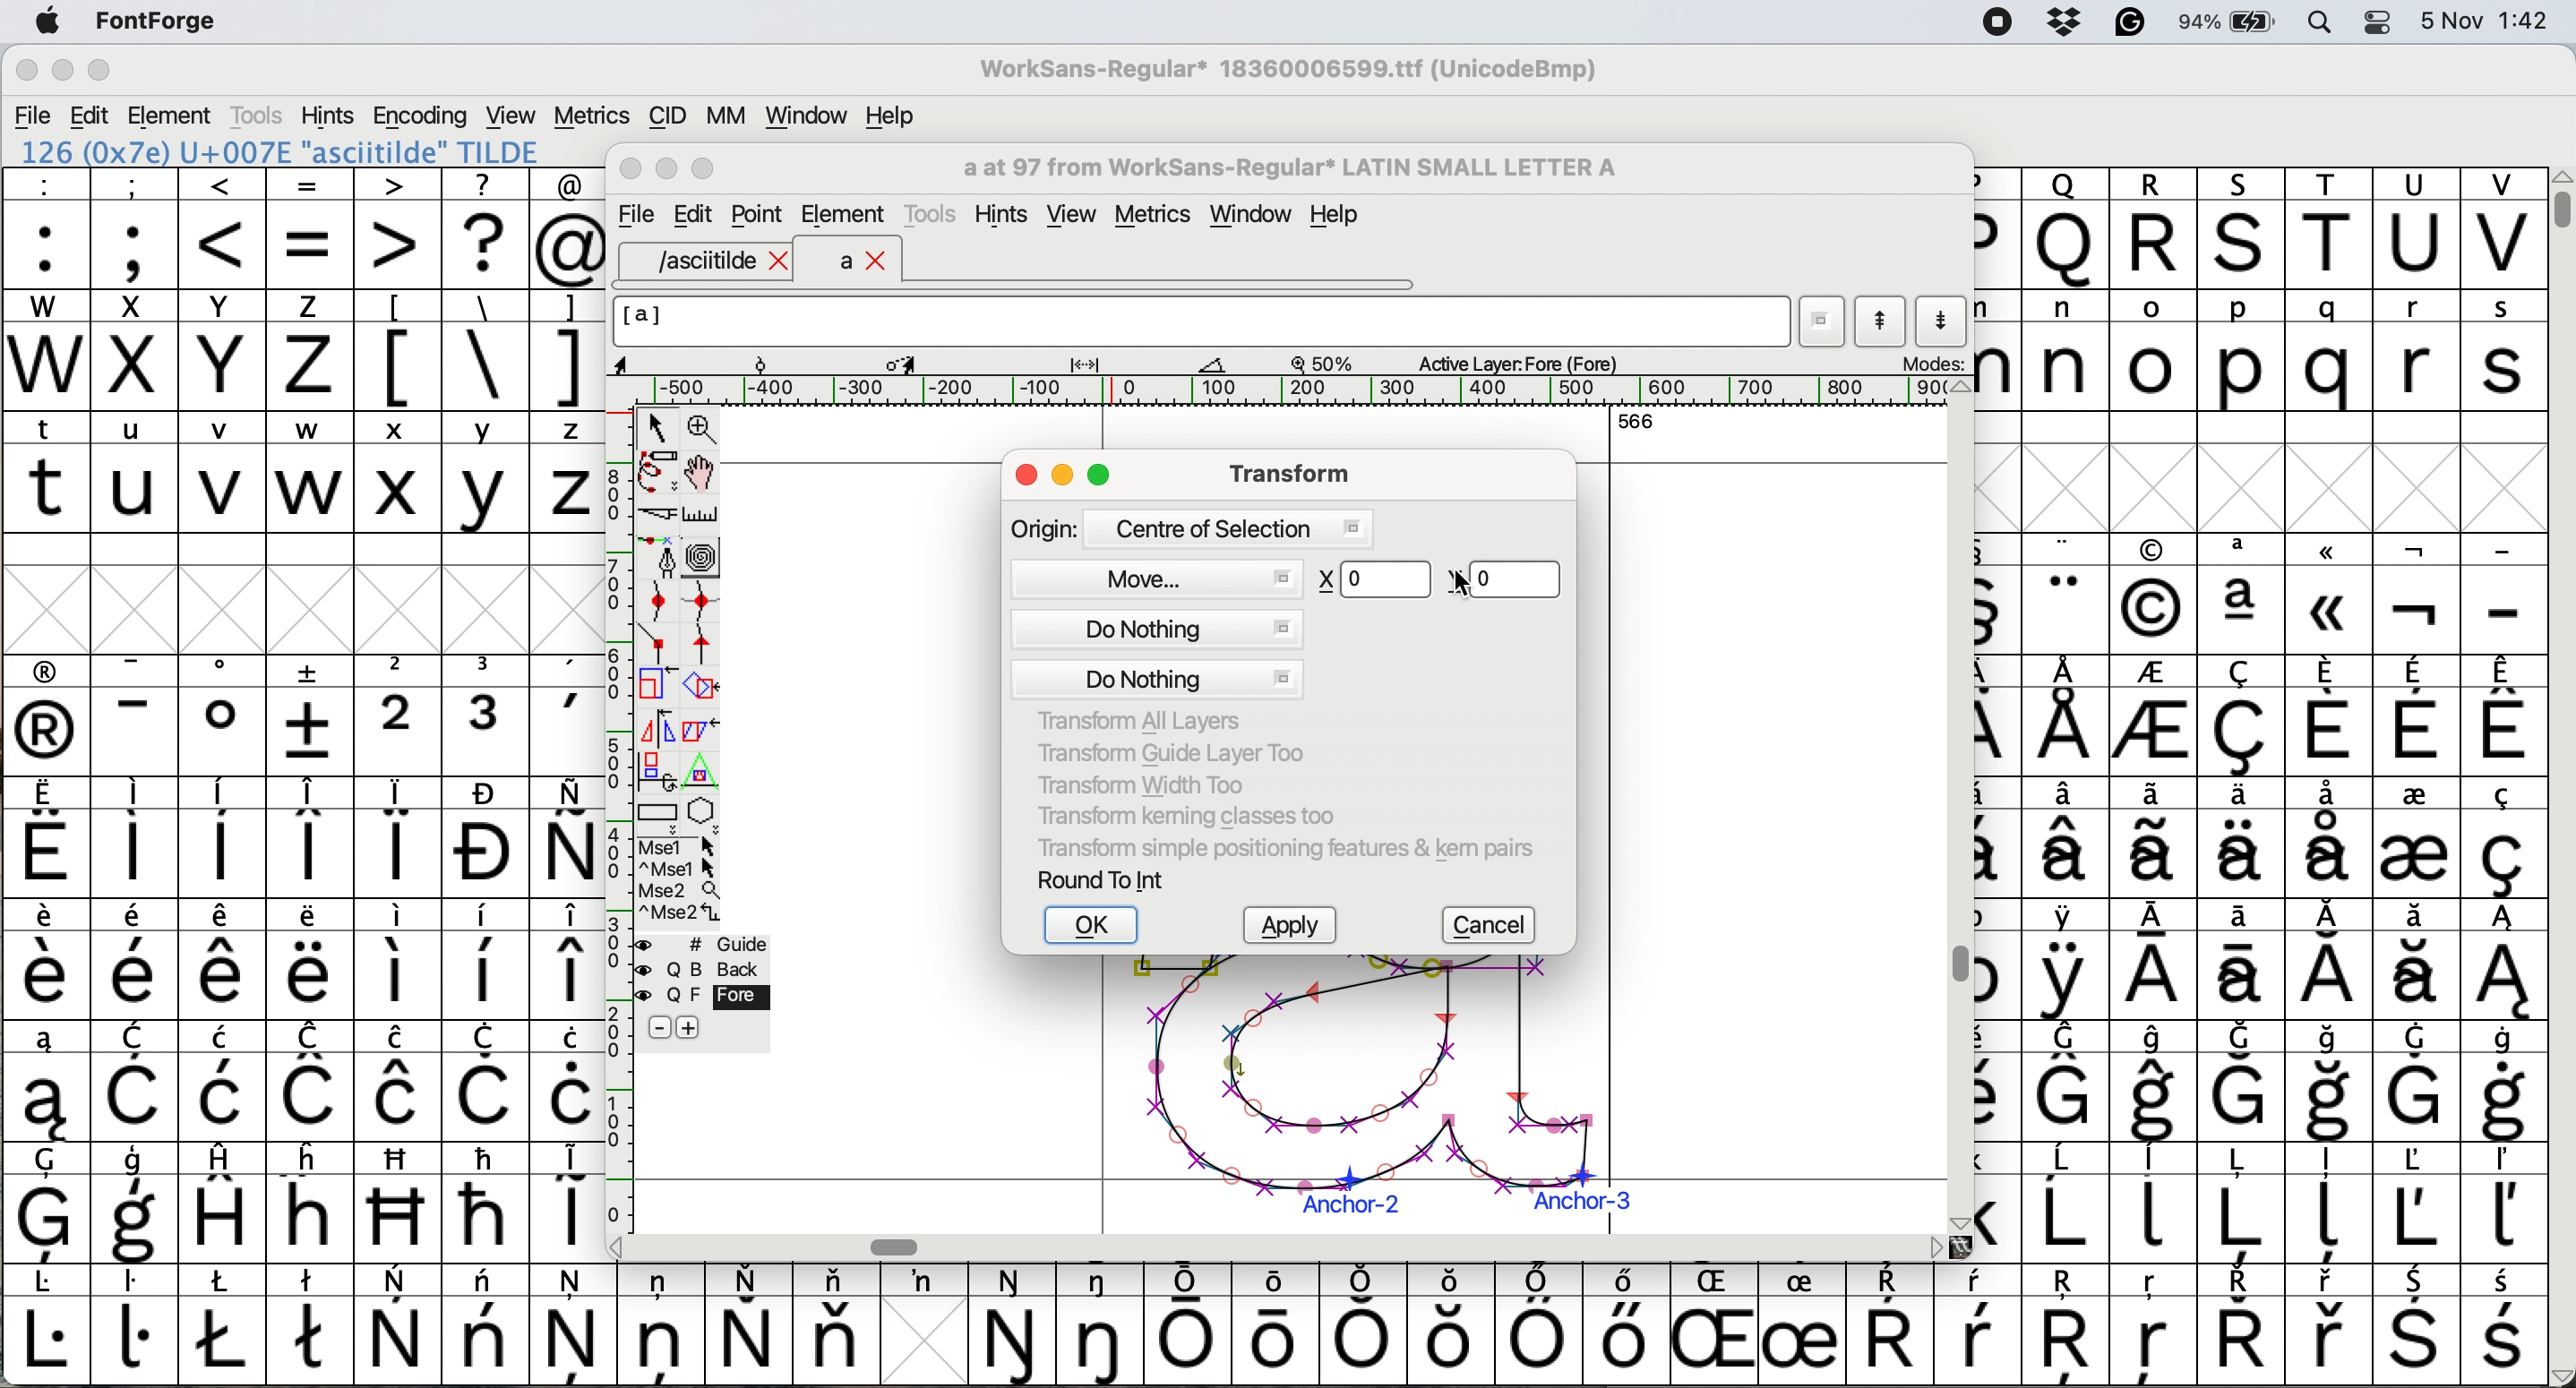 This screenshot has height=1388, width=2576. I want to click on window, so click(1255, 216).